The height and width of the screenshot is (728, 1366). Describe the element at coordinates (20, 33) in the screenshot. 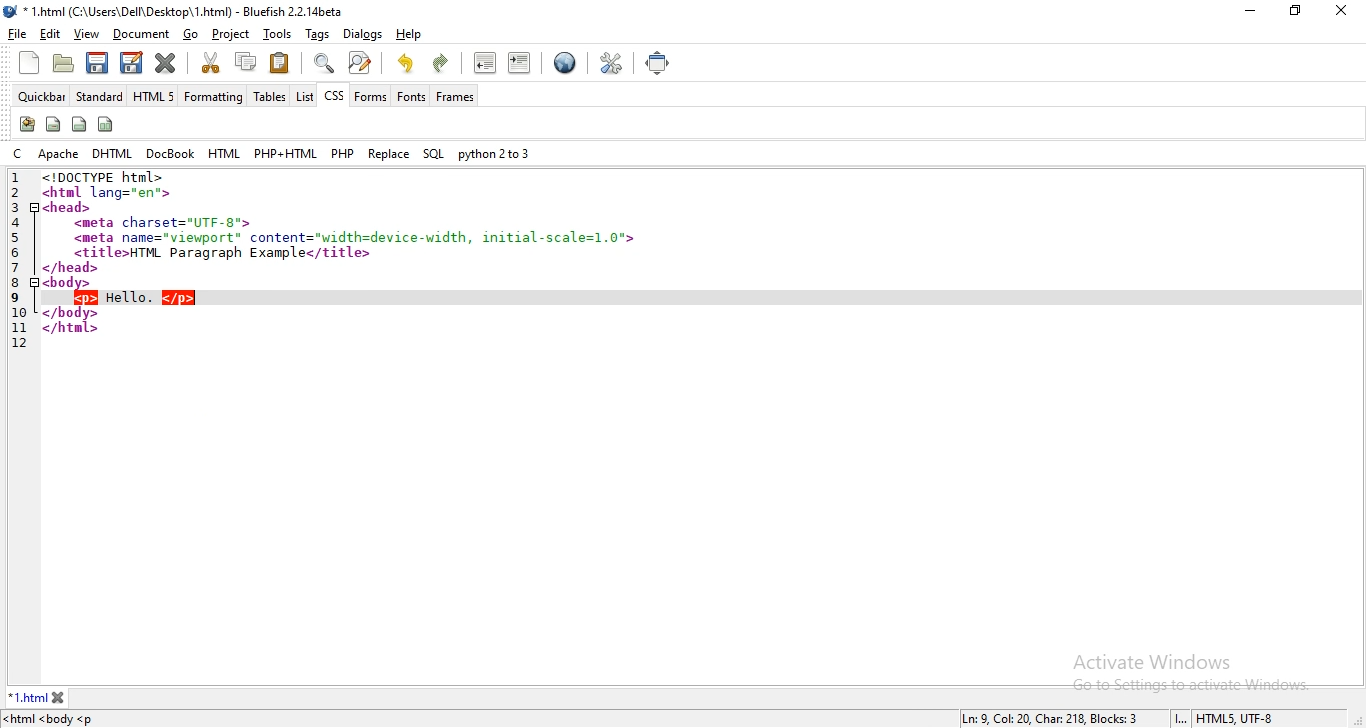

I see `file` at that location.